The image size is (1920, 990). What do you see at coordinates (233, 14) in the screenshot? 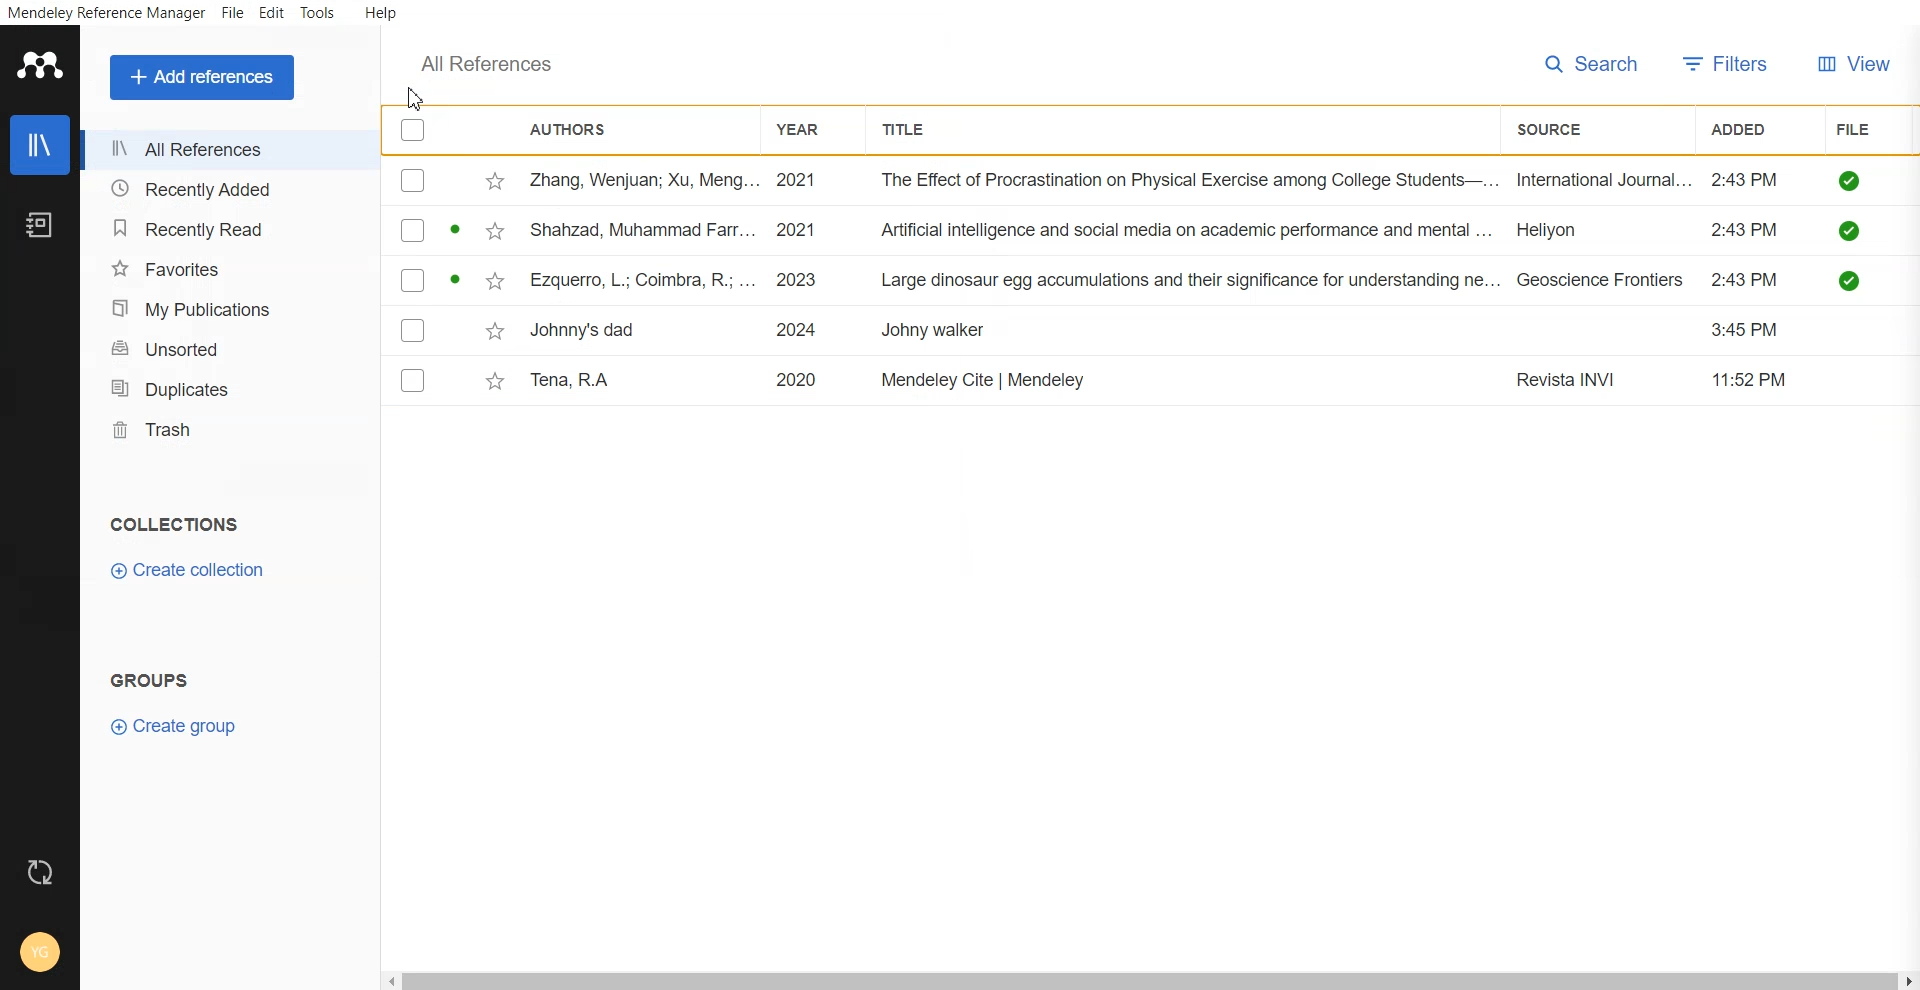
I see `File` at bounding box center [233, 14].